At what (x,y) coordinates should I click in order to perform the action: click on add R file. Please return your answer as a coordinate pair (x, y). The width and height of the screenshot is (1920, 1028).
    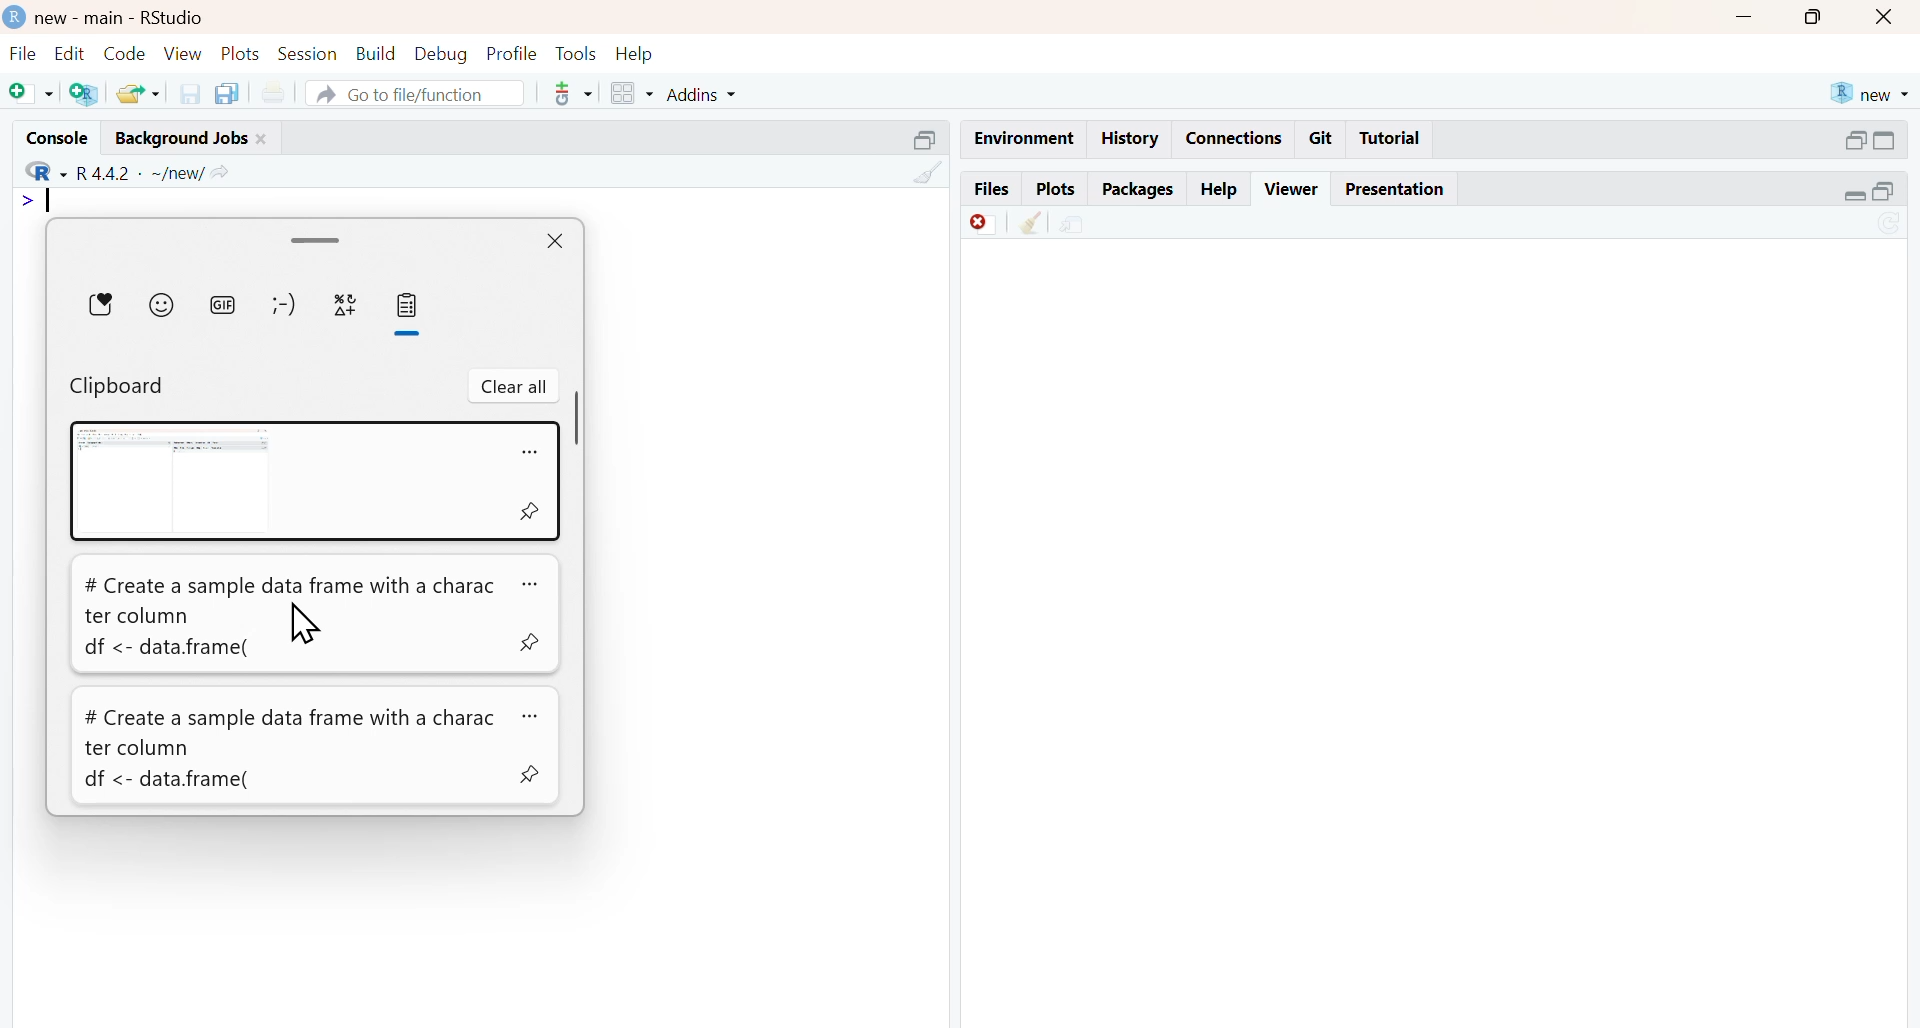
    Looking at the image, I should click on (84, 94).